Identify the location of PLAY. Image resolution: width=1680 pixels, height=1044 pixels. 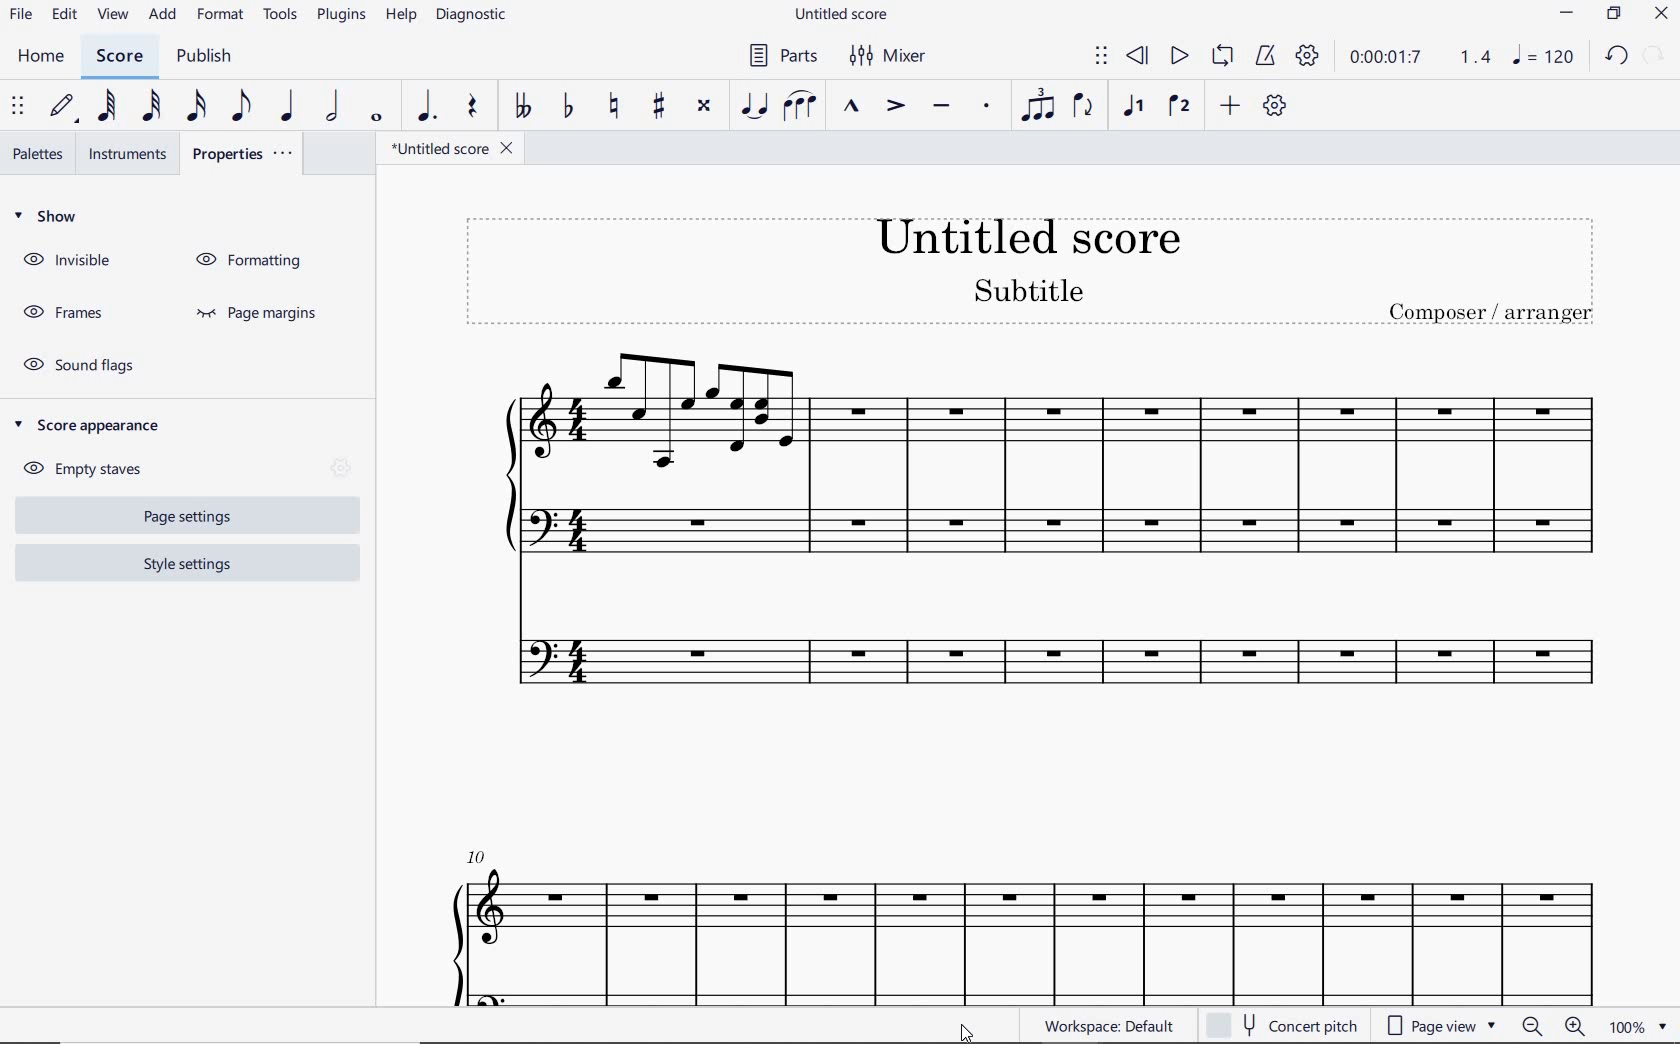
(1178, 57).